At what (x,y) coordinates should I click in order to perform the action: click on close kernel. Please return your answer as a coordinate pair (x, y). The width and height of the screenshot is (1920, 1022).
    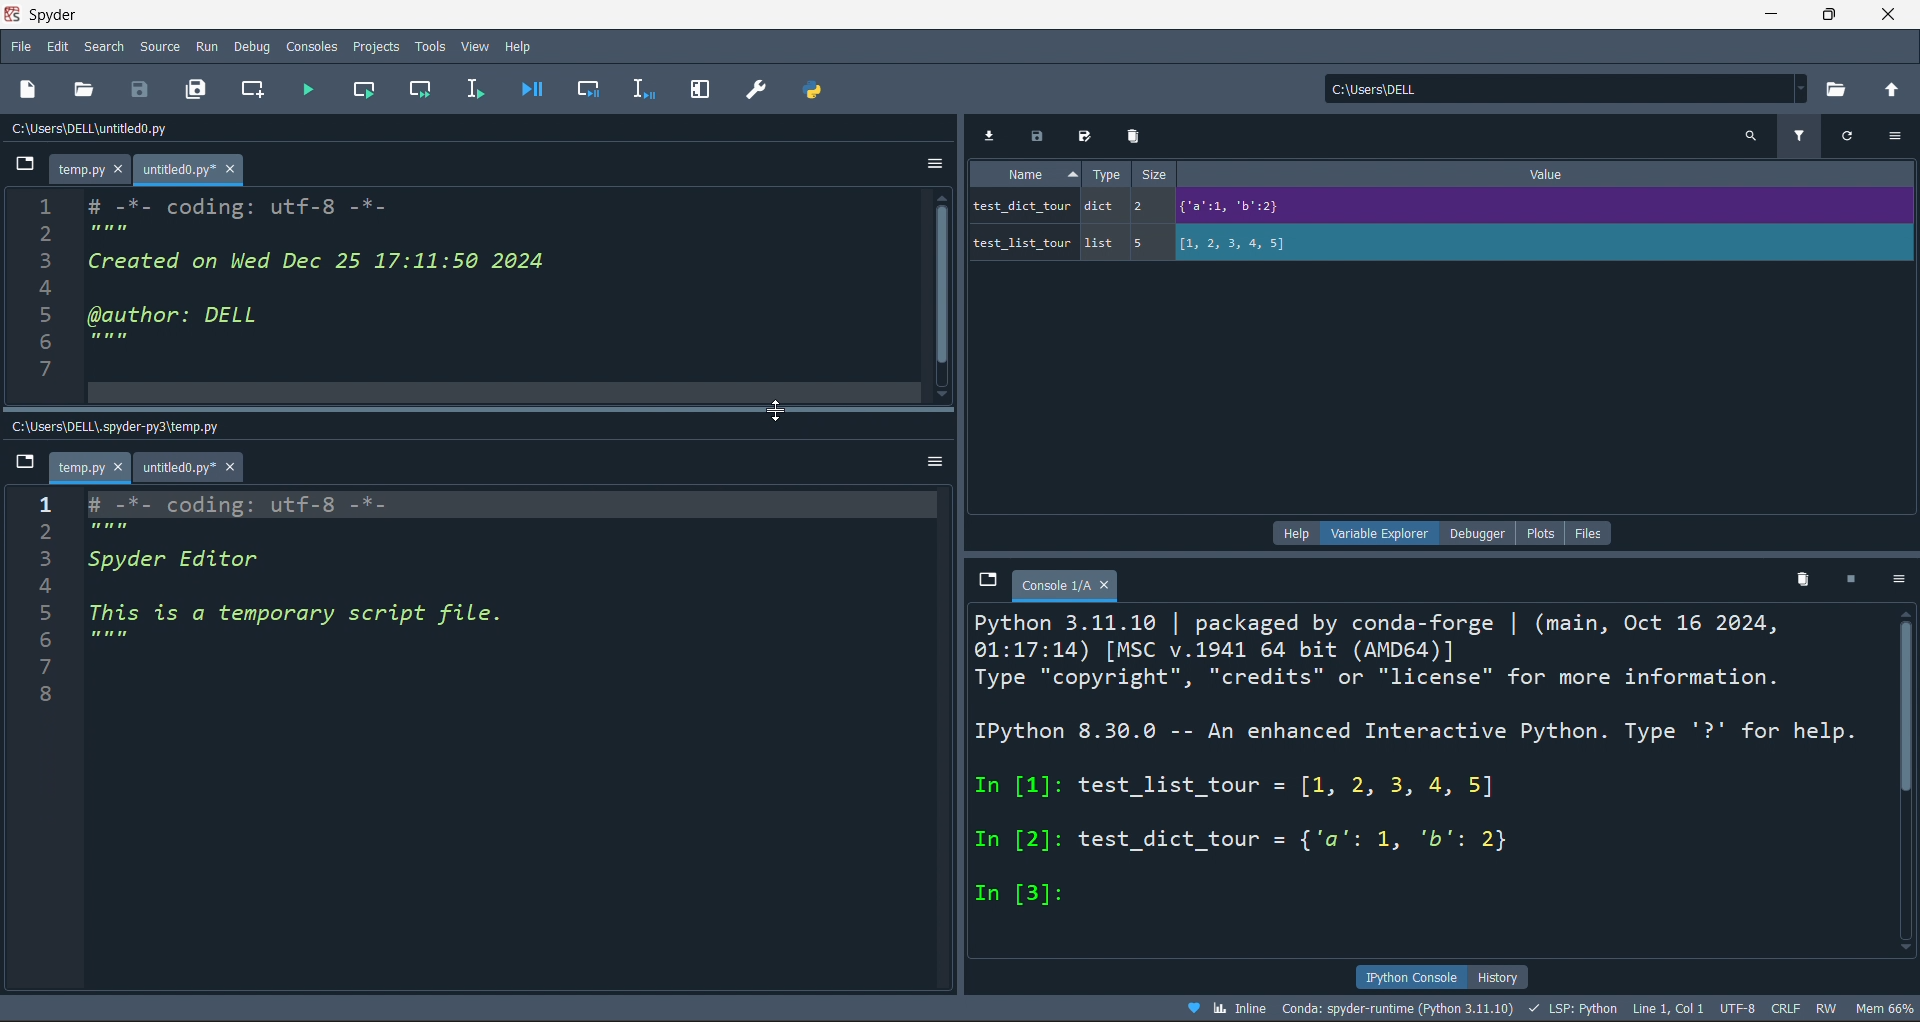
    Looking at the image, I should click on (1850, 583).